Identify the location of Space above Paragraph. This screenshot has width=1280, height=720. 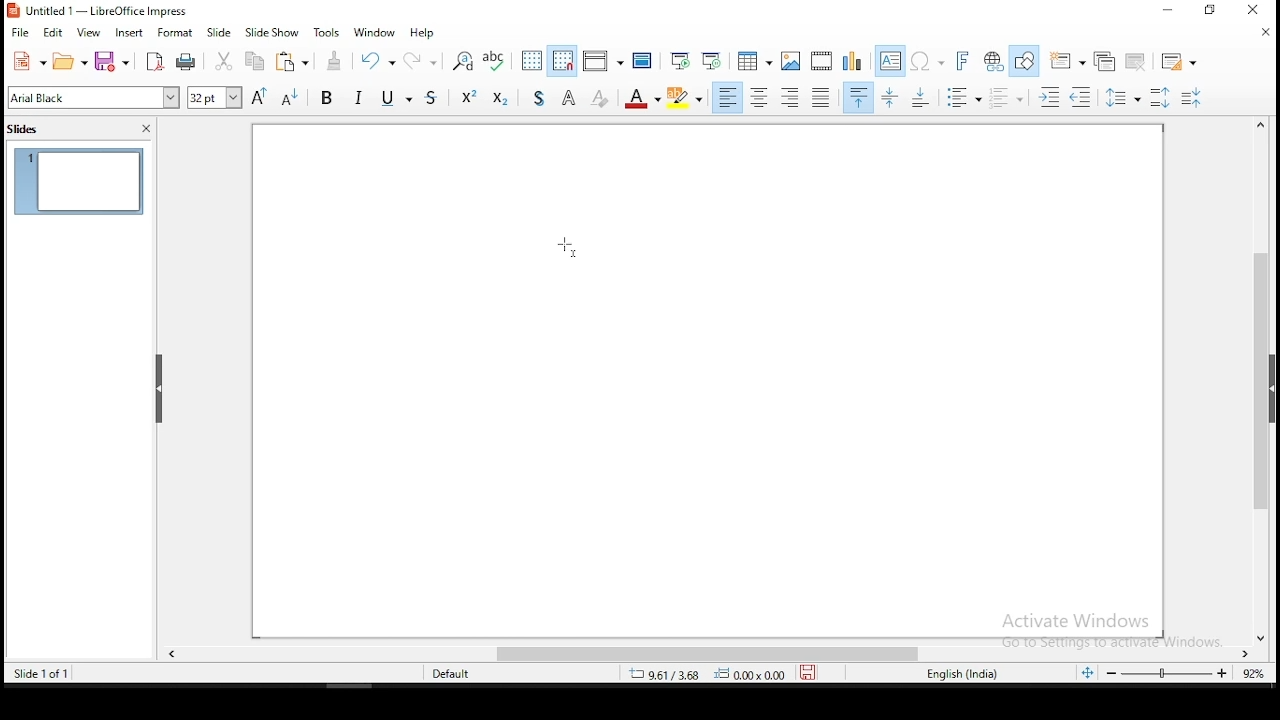
(923, 97).